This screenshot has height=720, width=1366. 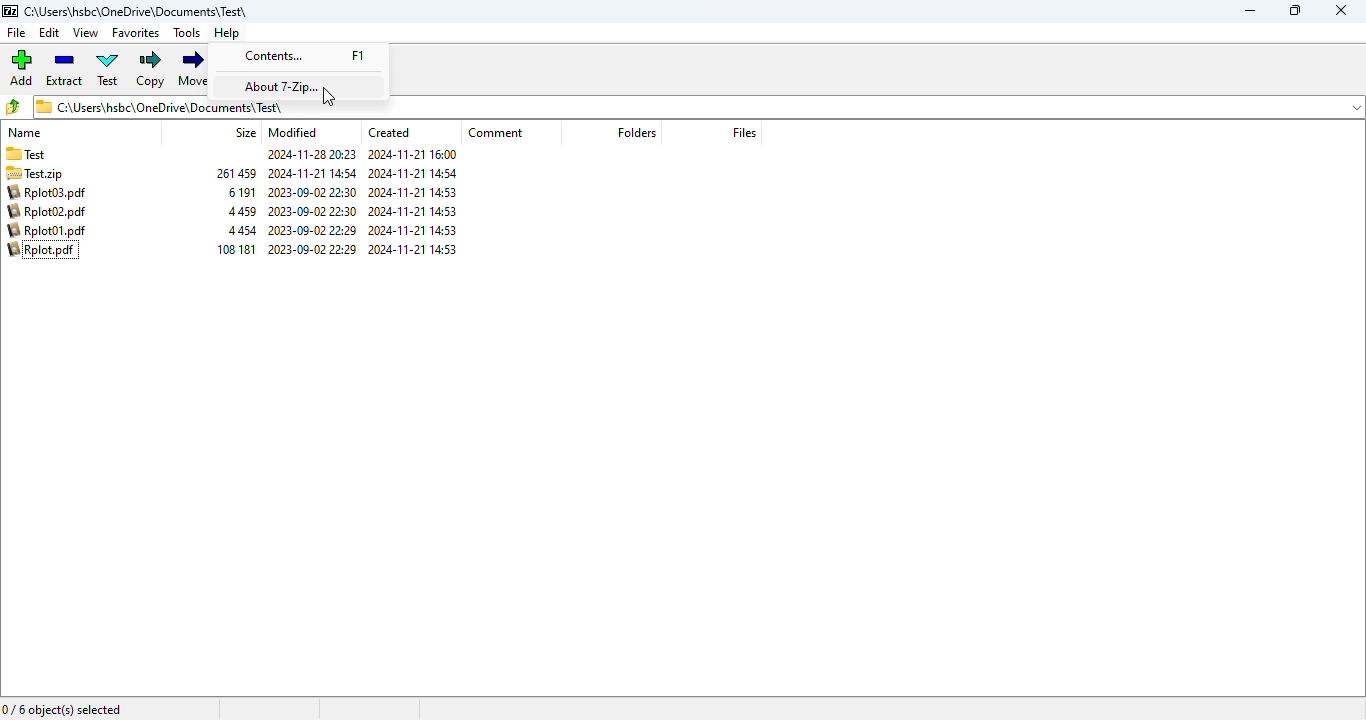 I want to click on 2024-11-21 14:54, so click(x=312, y=173).